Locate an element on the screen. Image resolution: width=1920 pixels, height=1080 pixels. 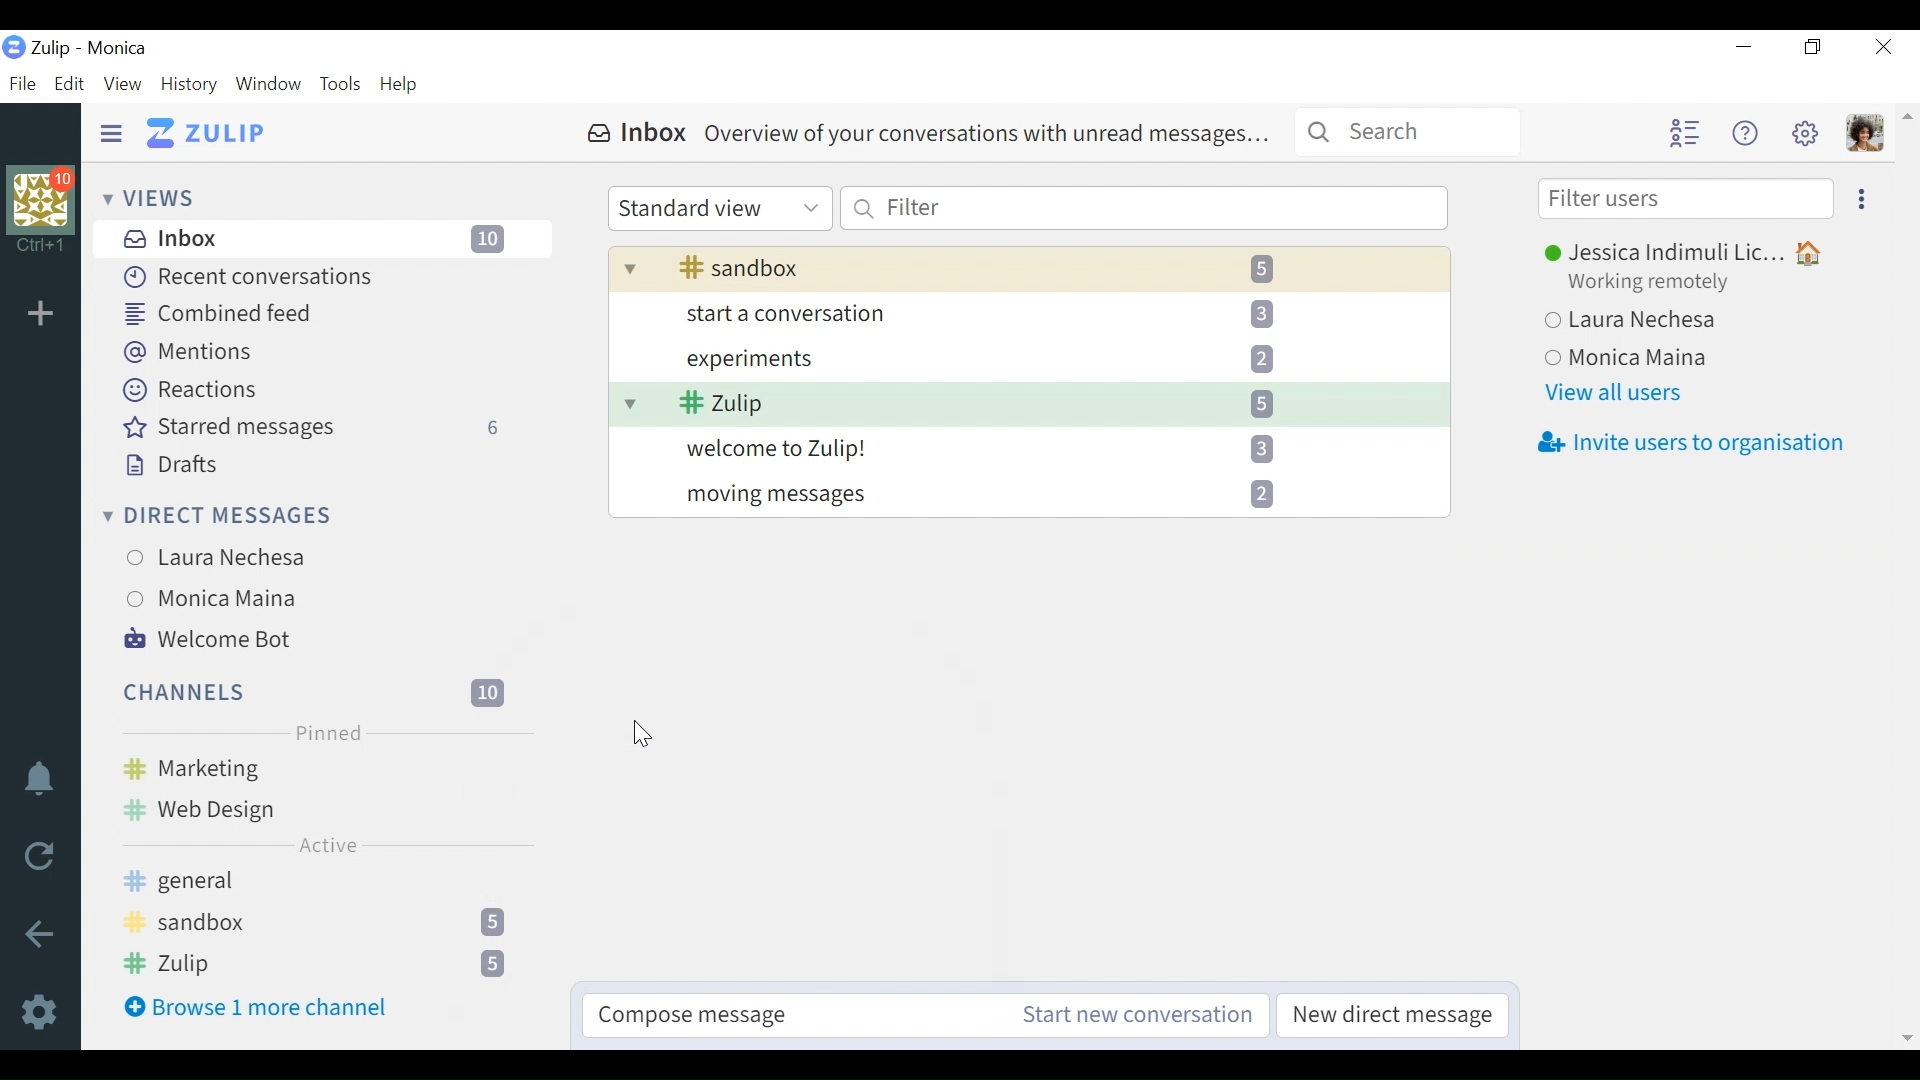
Laura Nechesa is located at coordinates (316, 558).